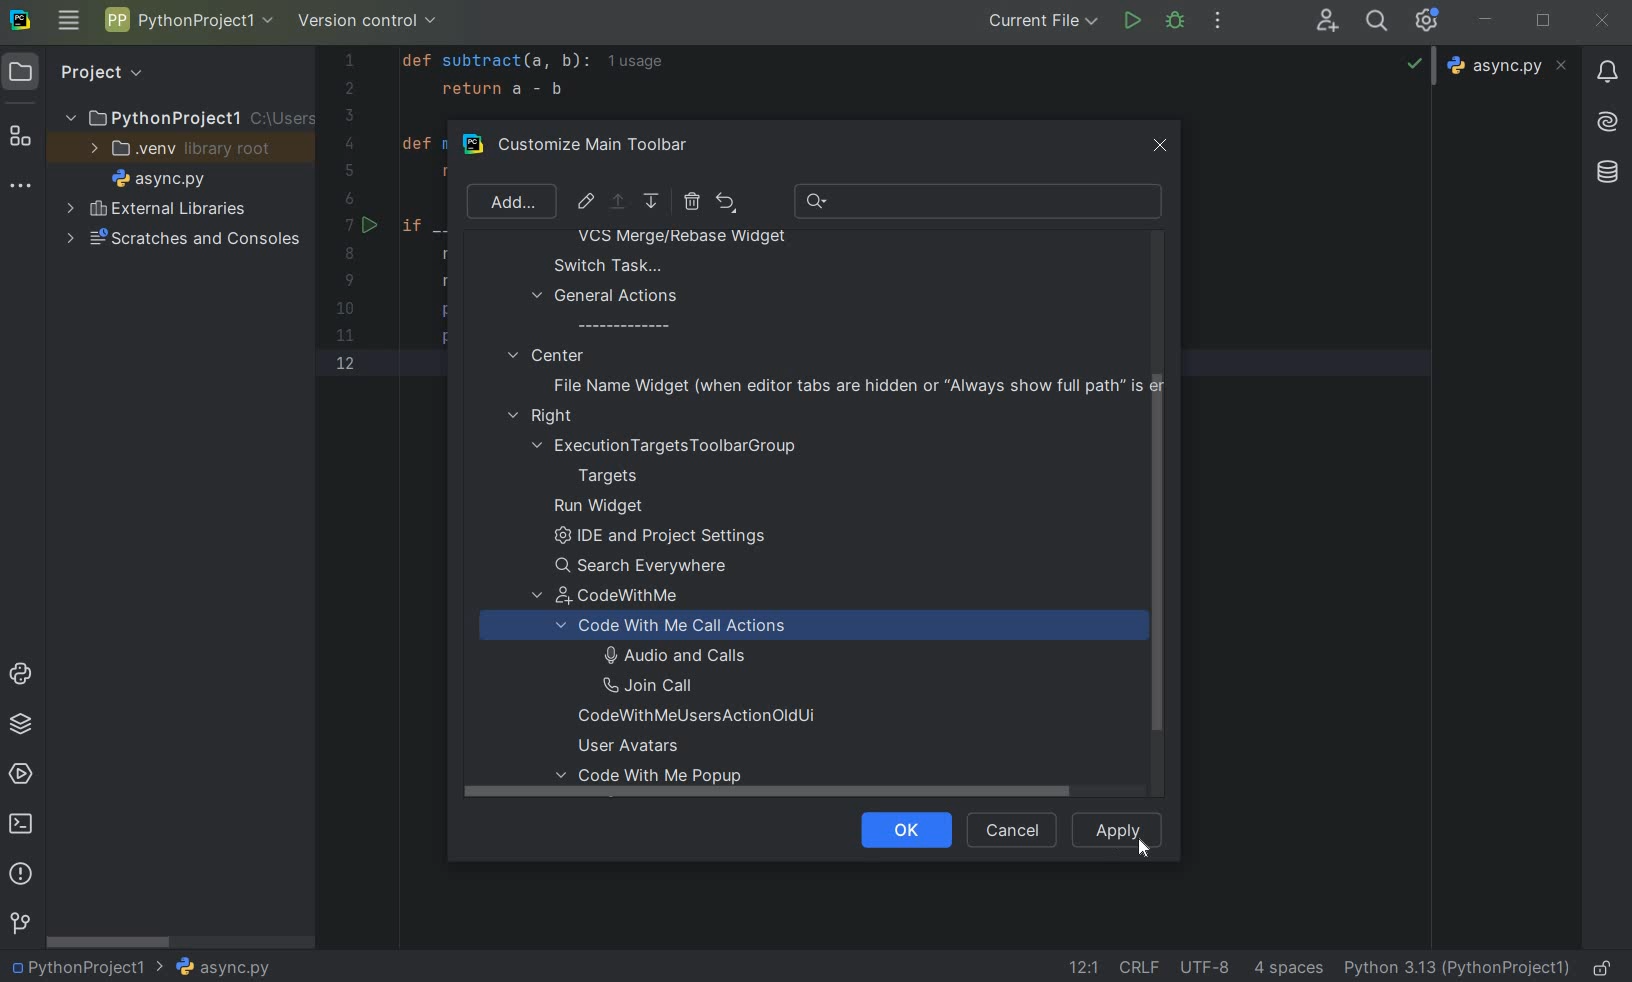 The width and height of the screenshot is (1632, 982). What do you see at coordinates (682, 238) in the screenshot?
I see `VCS Merge/rebase widget` at bounding box center [682, 238].